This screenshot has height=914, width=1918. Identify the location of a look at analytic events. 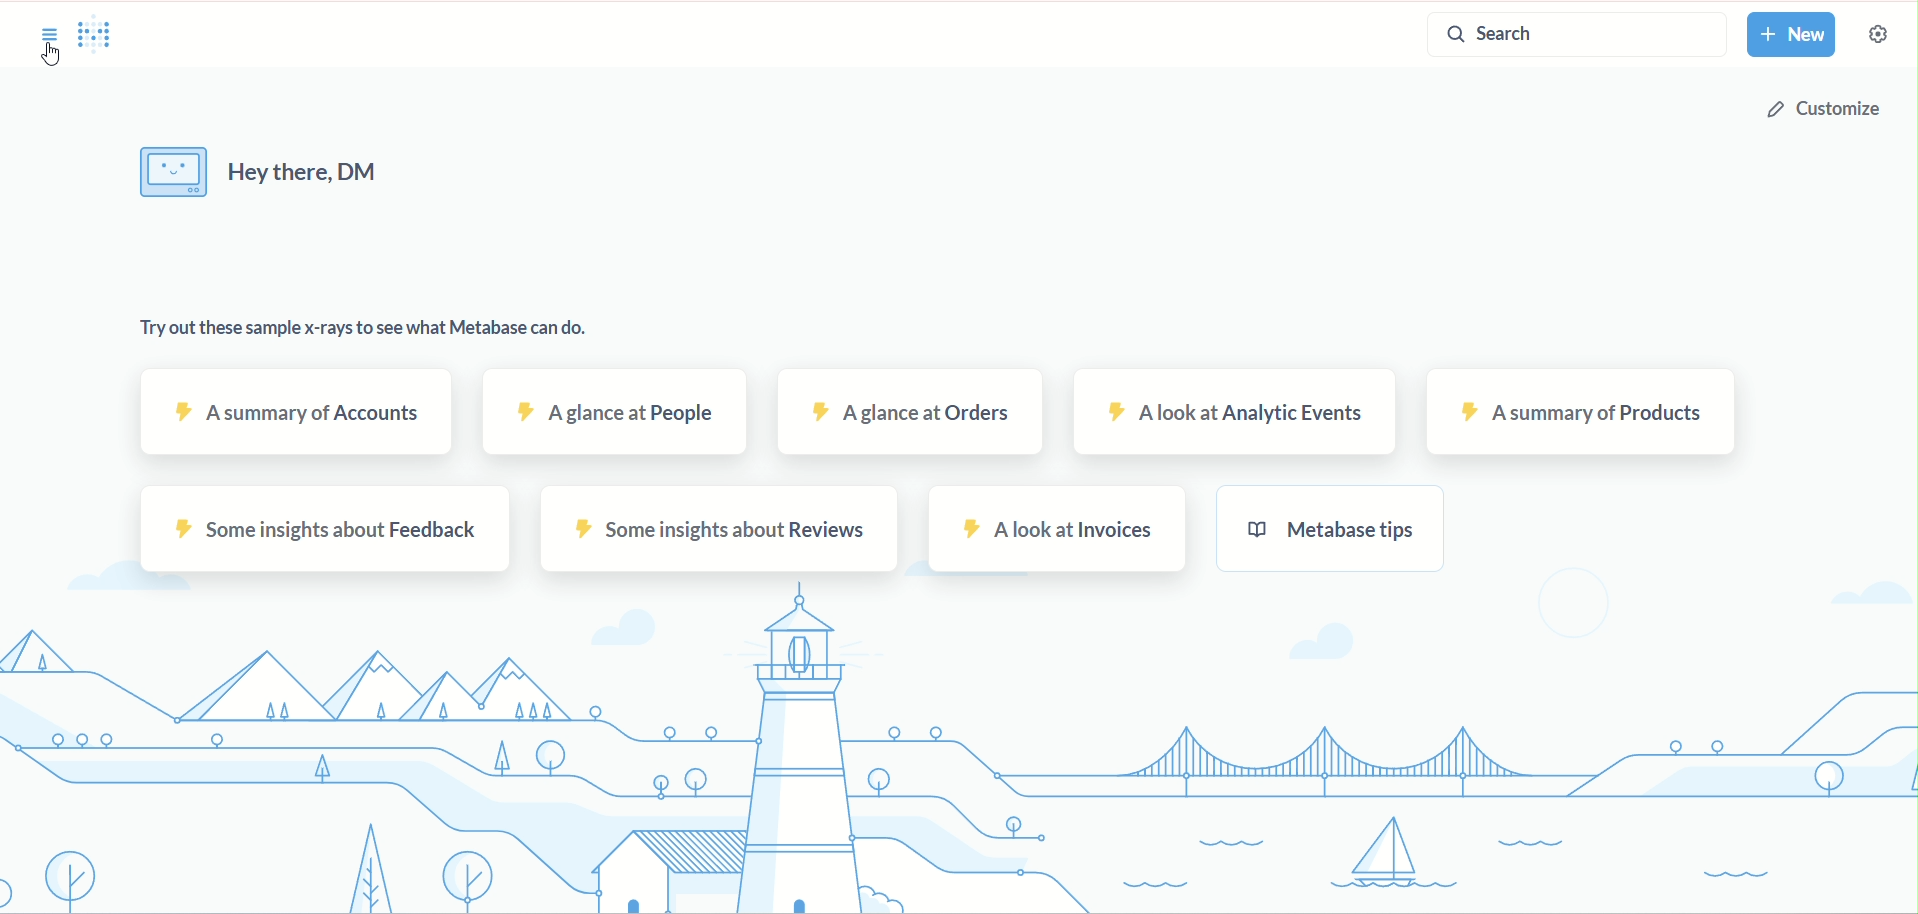
(1239, 412).